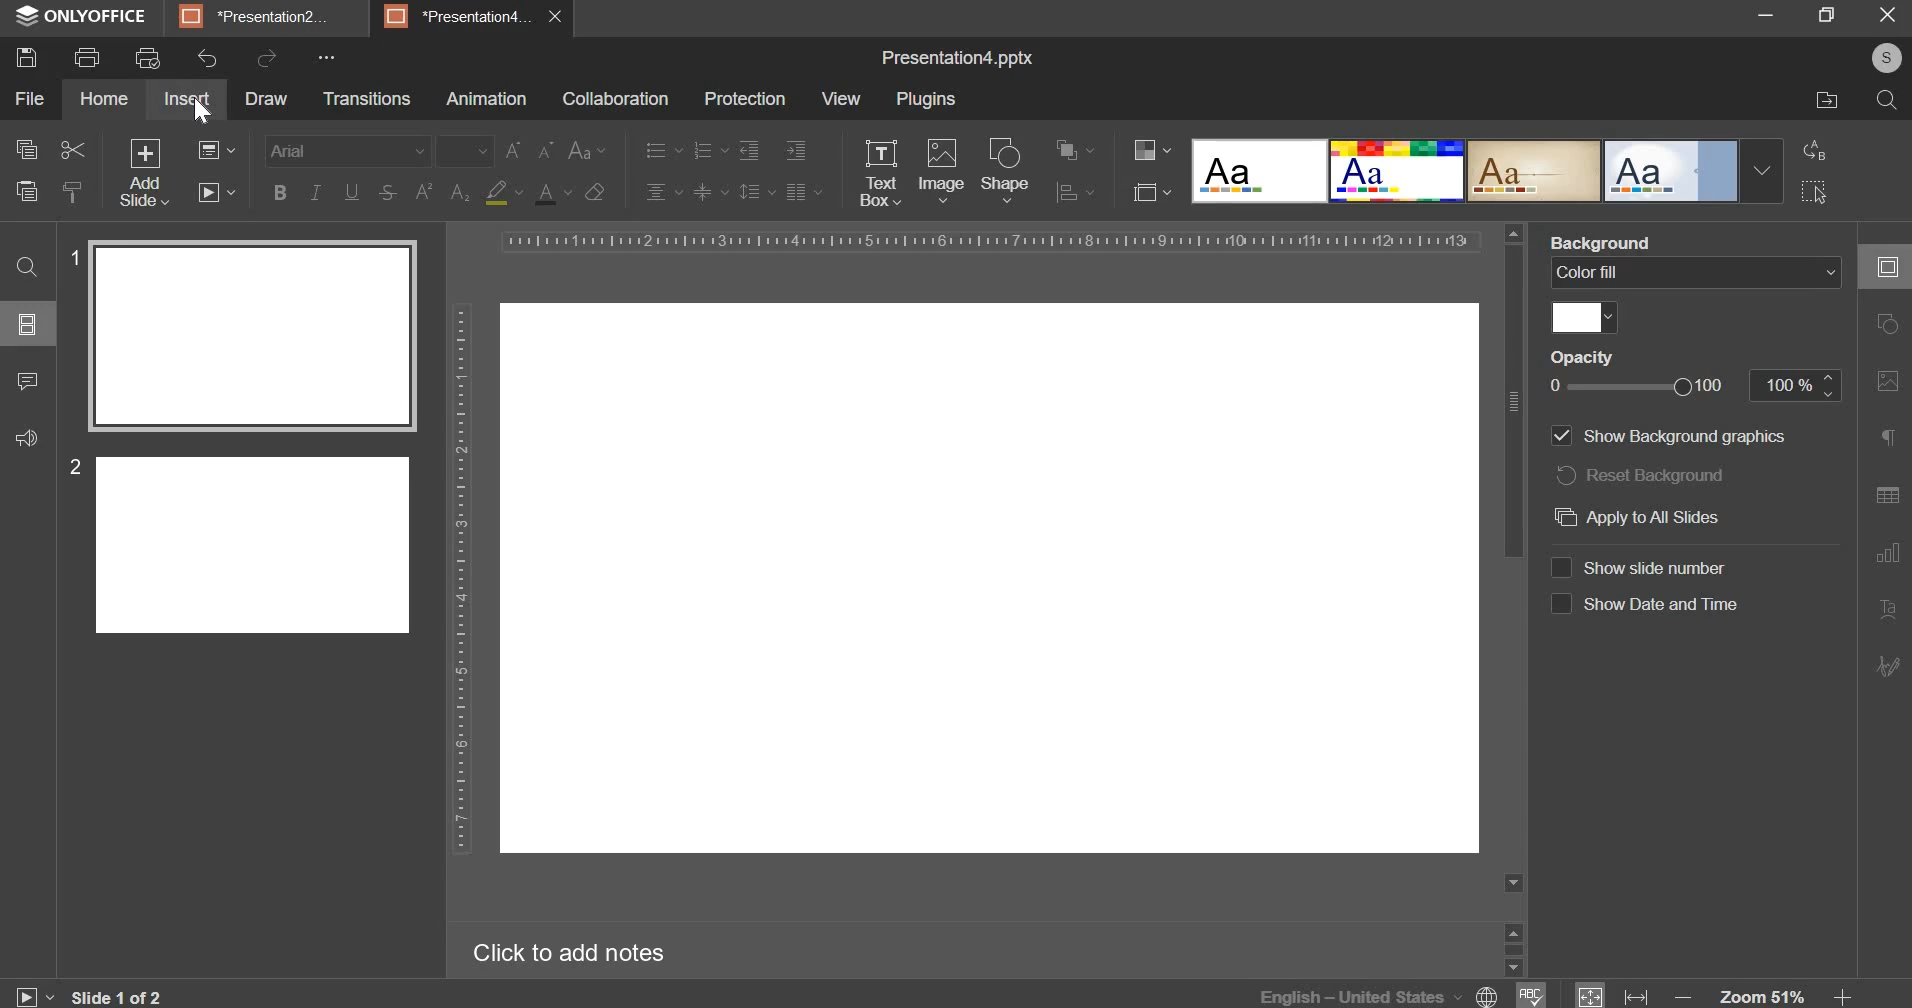 This screenshot has width=1912, height=1008. Describe the element at coordinates (25, 150) in the screenshot. I see `copy` at that location.